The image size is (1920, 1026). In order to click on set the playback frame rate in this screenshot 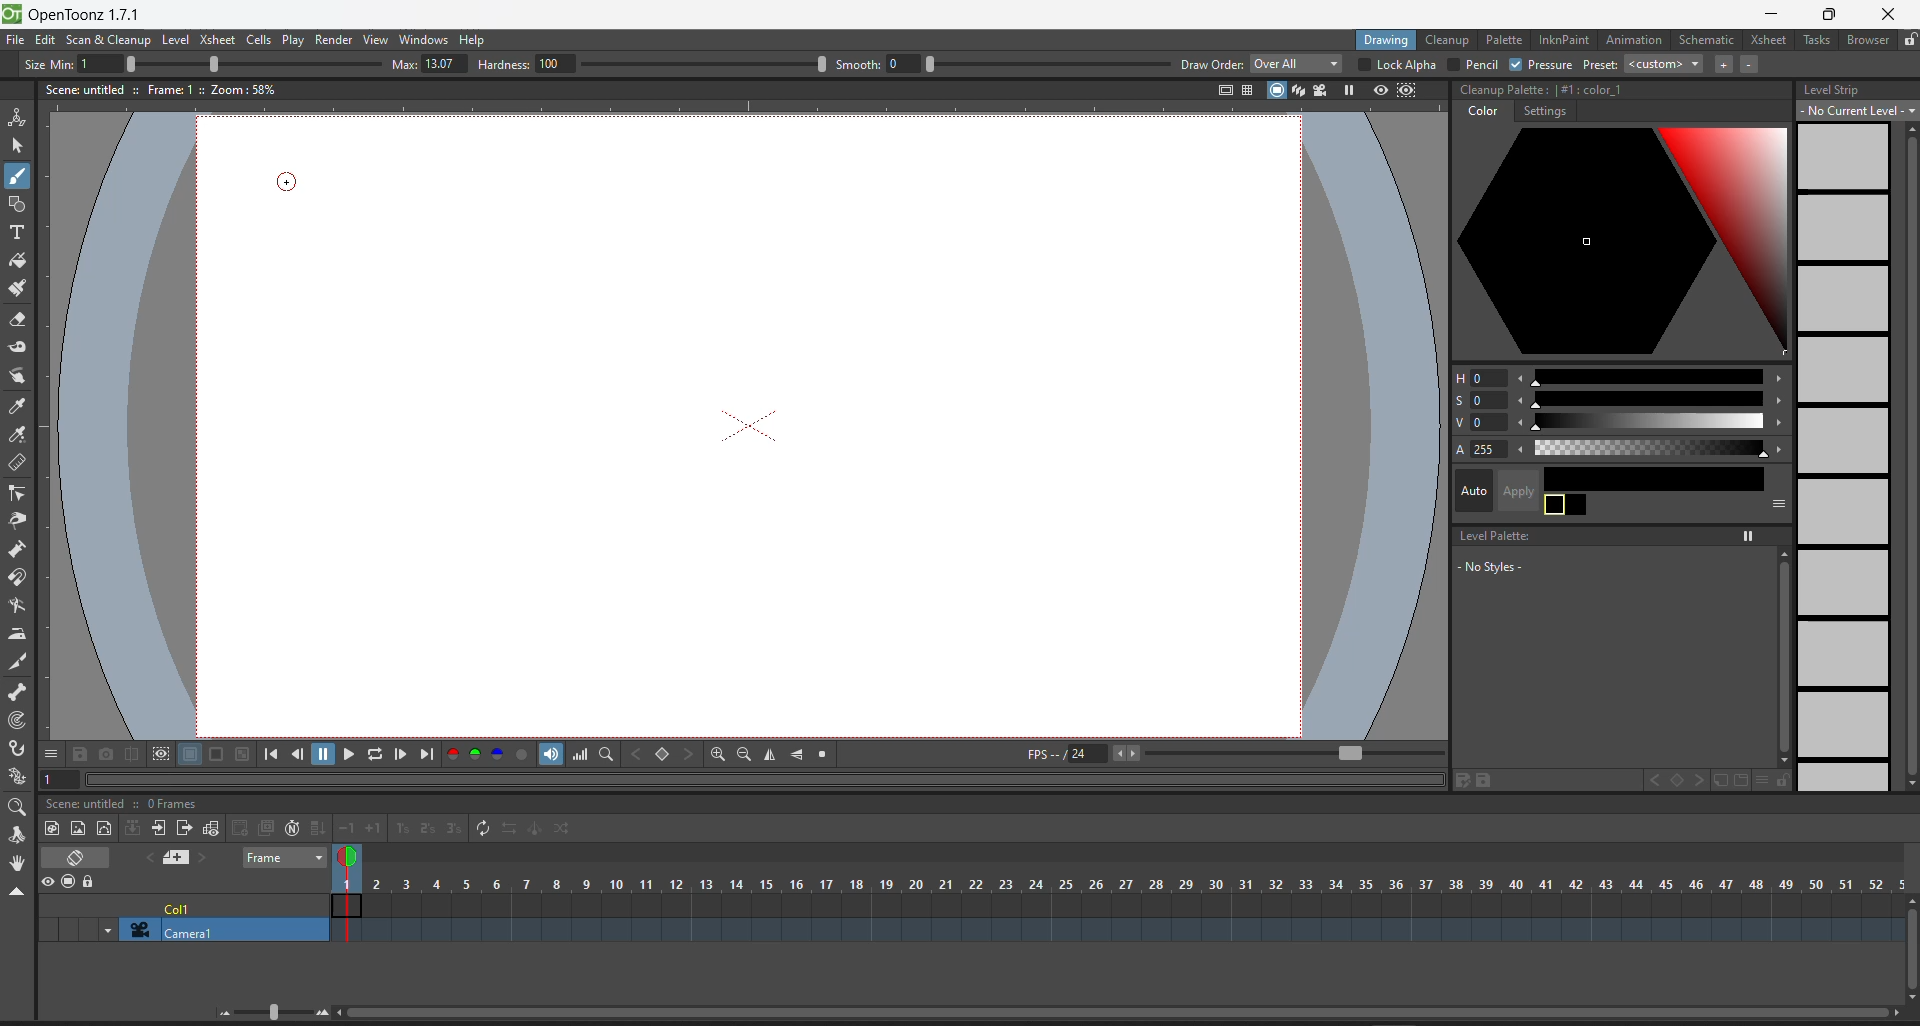, I will do `click(1283, 753)`.